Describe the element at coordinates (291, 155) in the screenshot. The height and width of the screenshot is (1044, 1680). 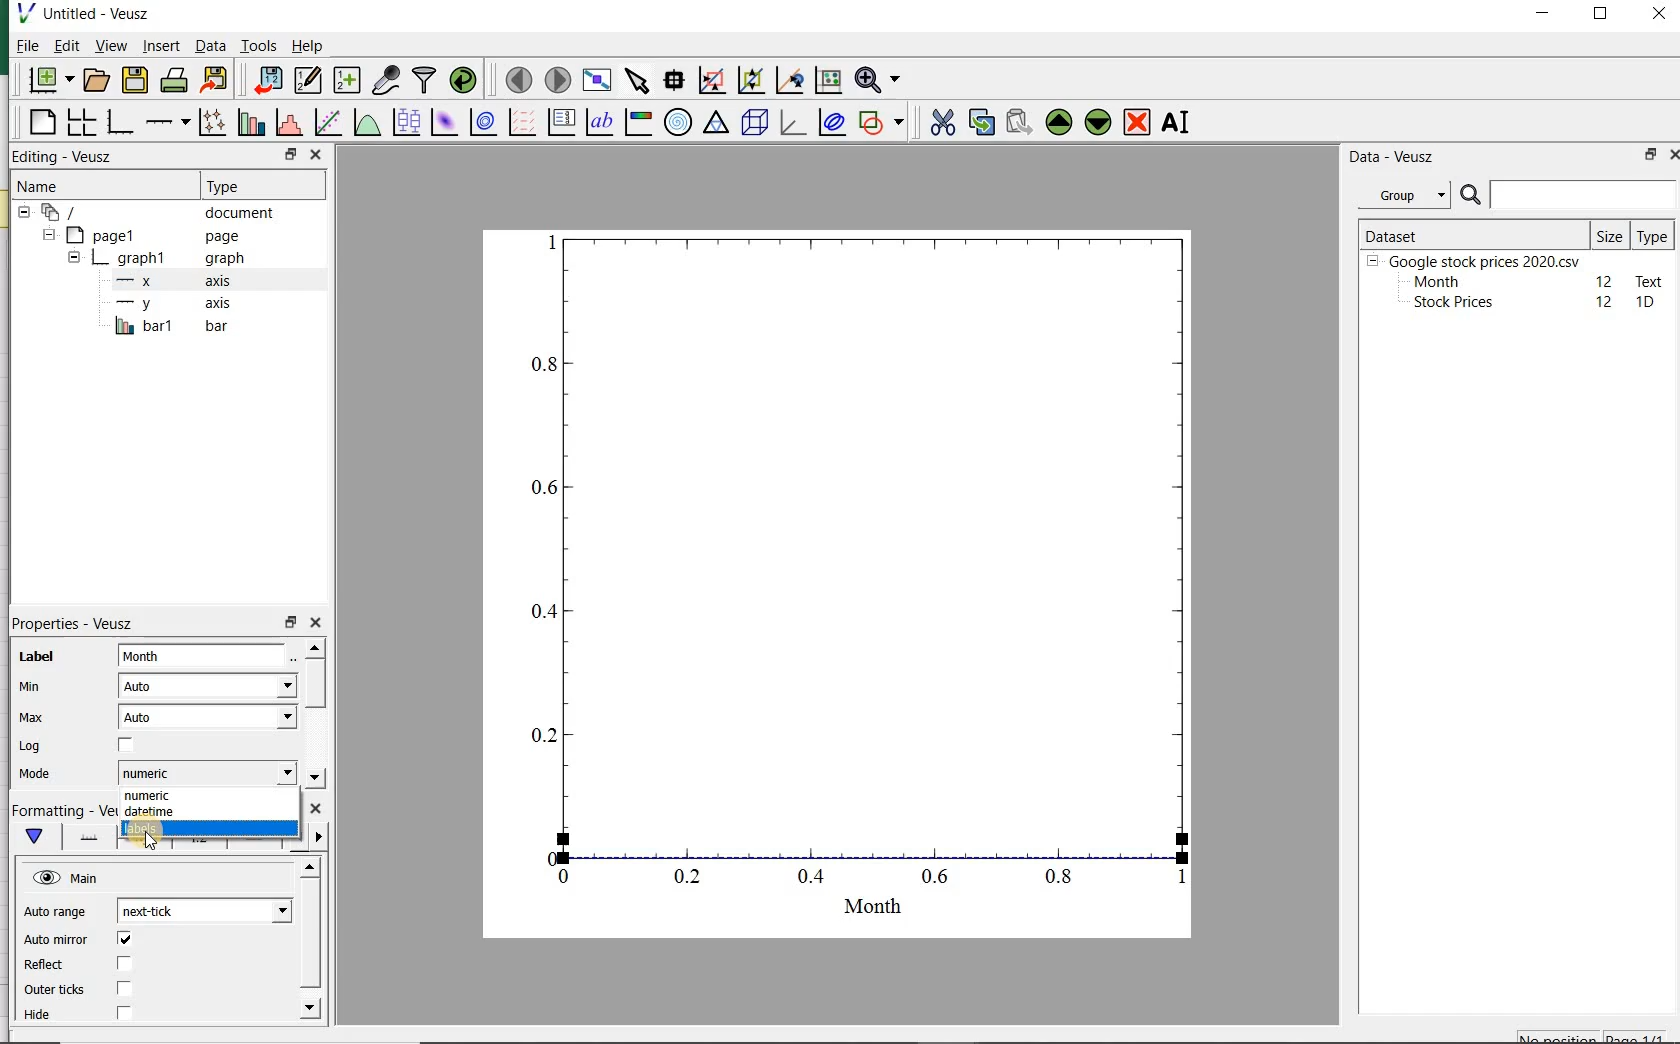
I see `restore` at that location.